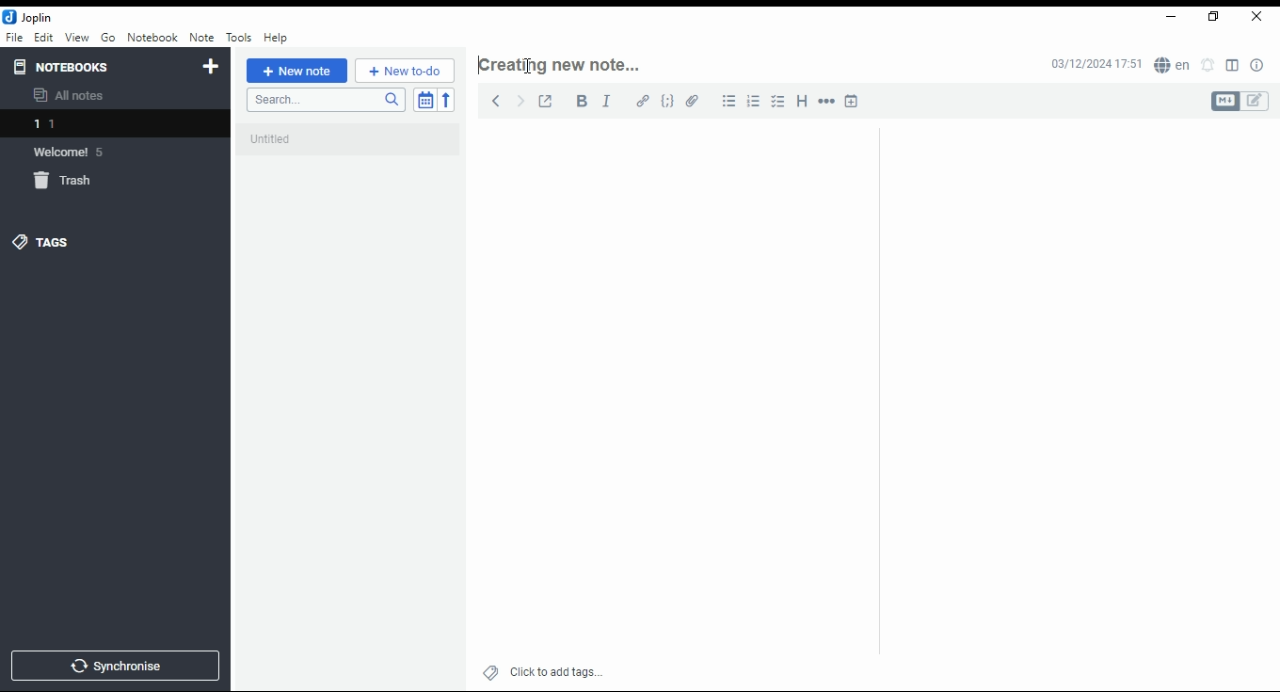 The width and height of the screenshot is (1280, 692). I want to click on maximize, so click(1216, 18).